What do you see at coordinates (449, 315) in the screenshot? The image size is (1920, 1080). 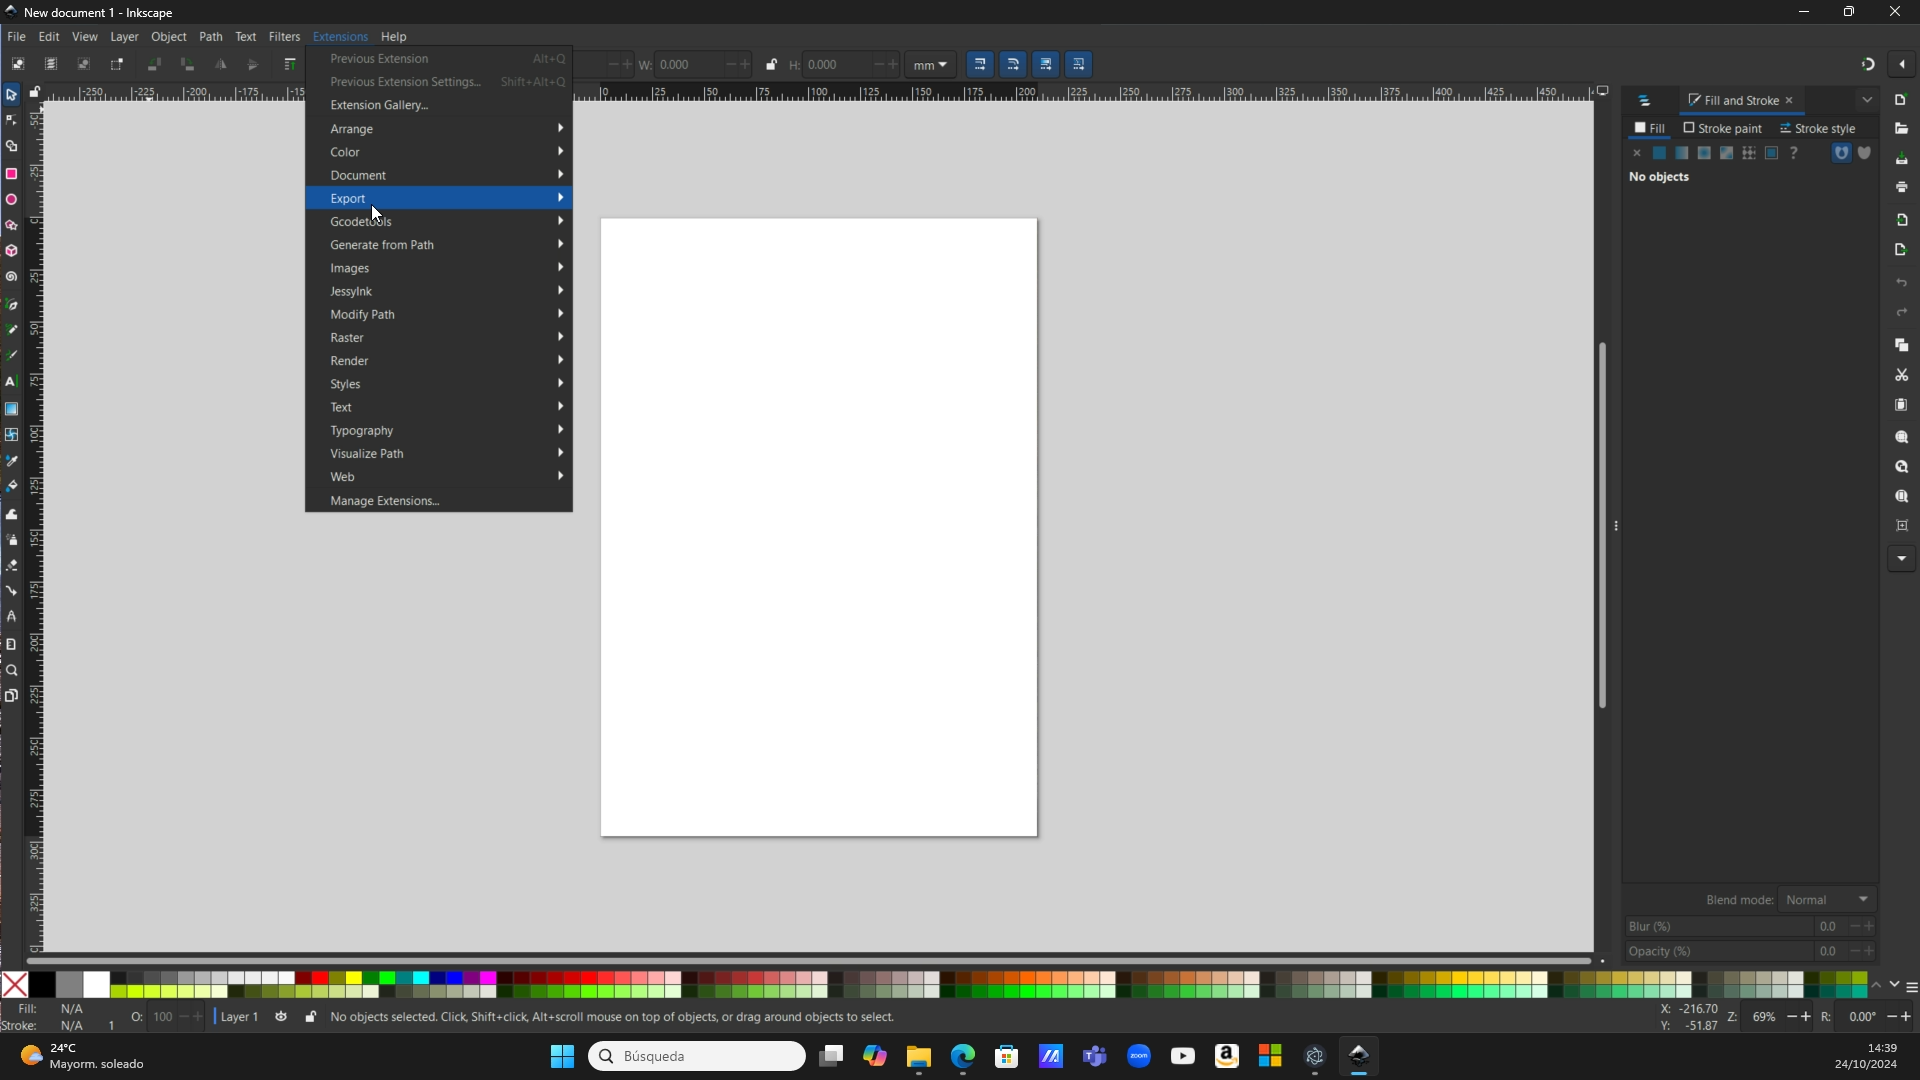 I see `Modify Path` at bounding box center [449, 315].